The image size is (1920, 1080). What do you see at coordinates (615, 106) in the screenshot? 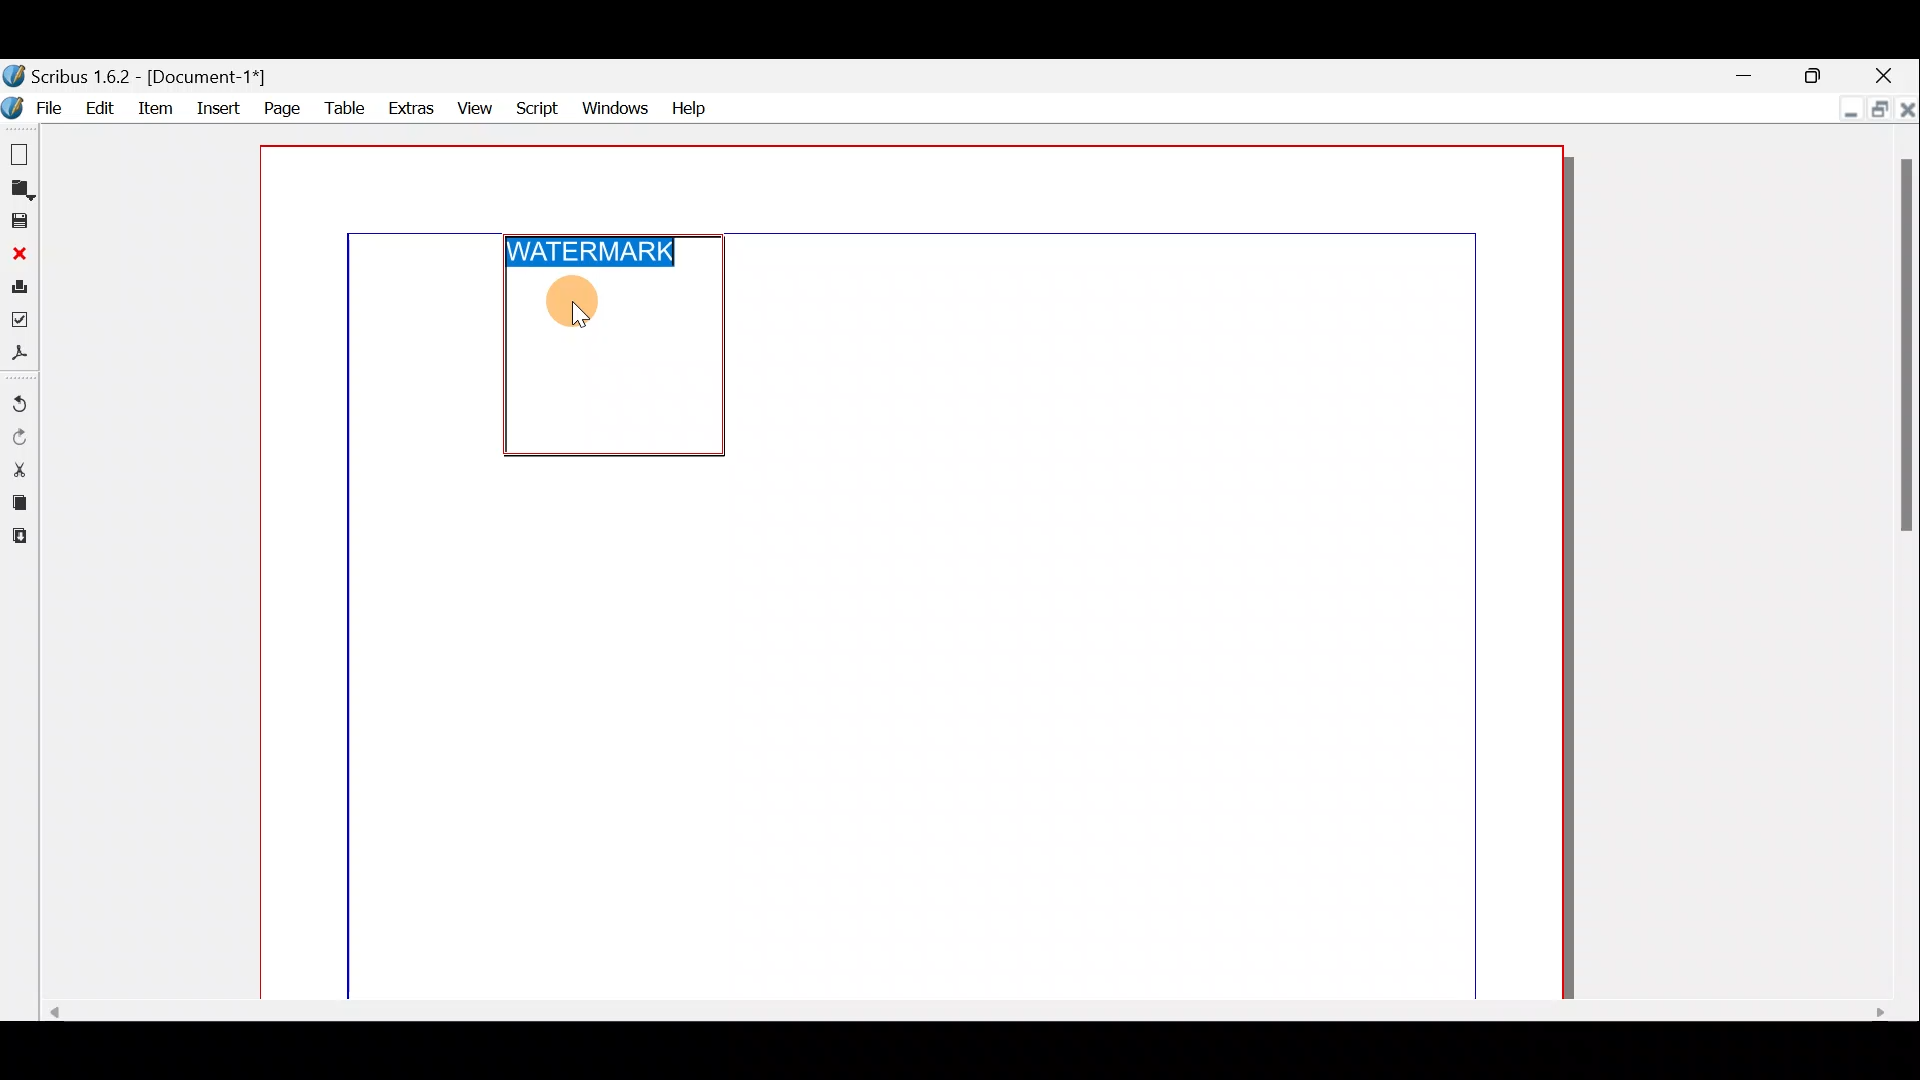
I see `Windows` at bounding box center [615, 106].